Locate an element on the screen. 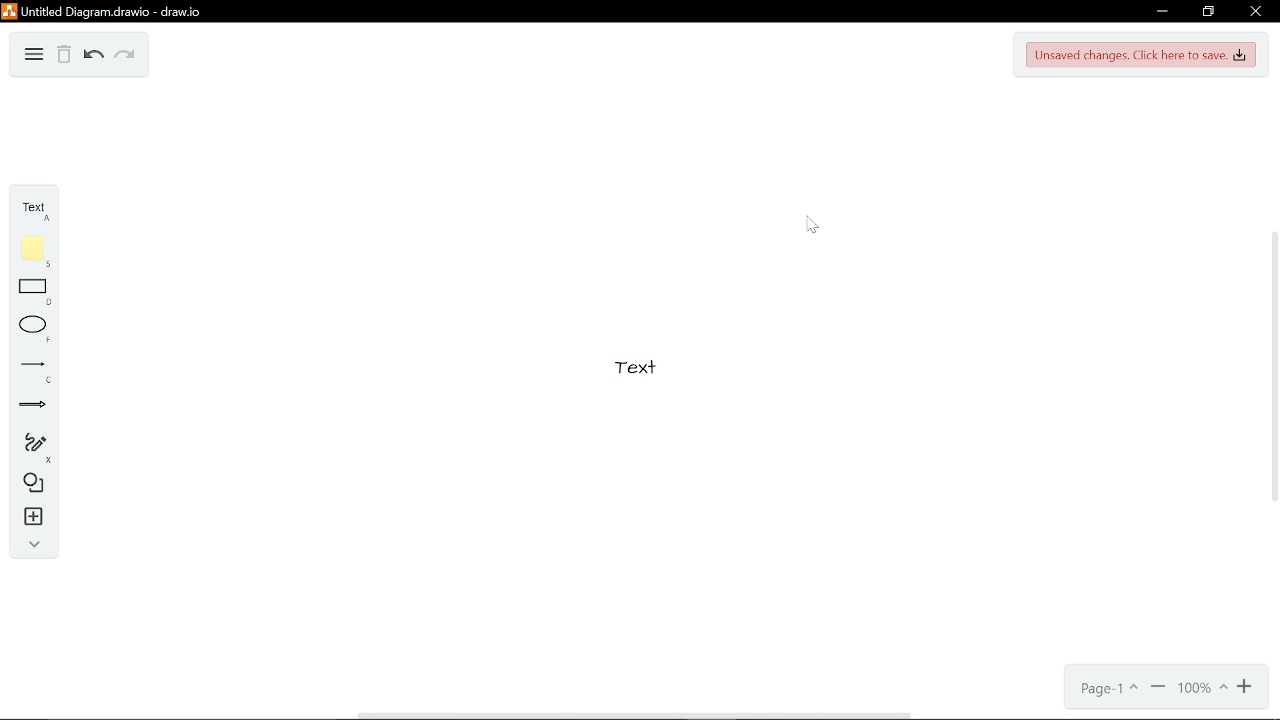  Unsaved changes. Click here to save is located at coordinates (1144, 54).